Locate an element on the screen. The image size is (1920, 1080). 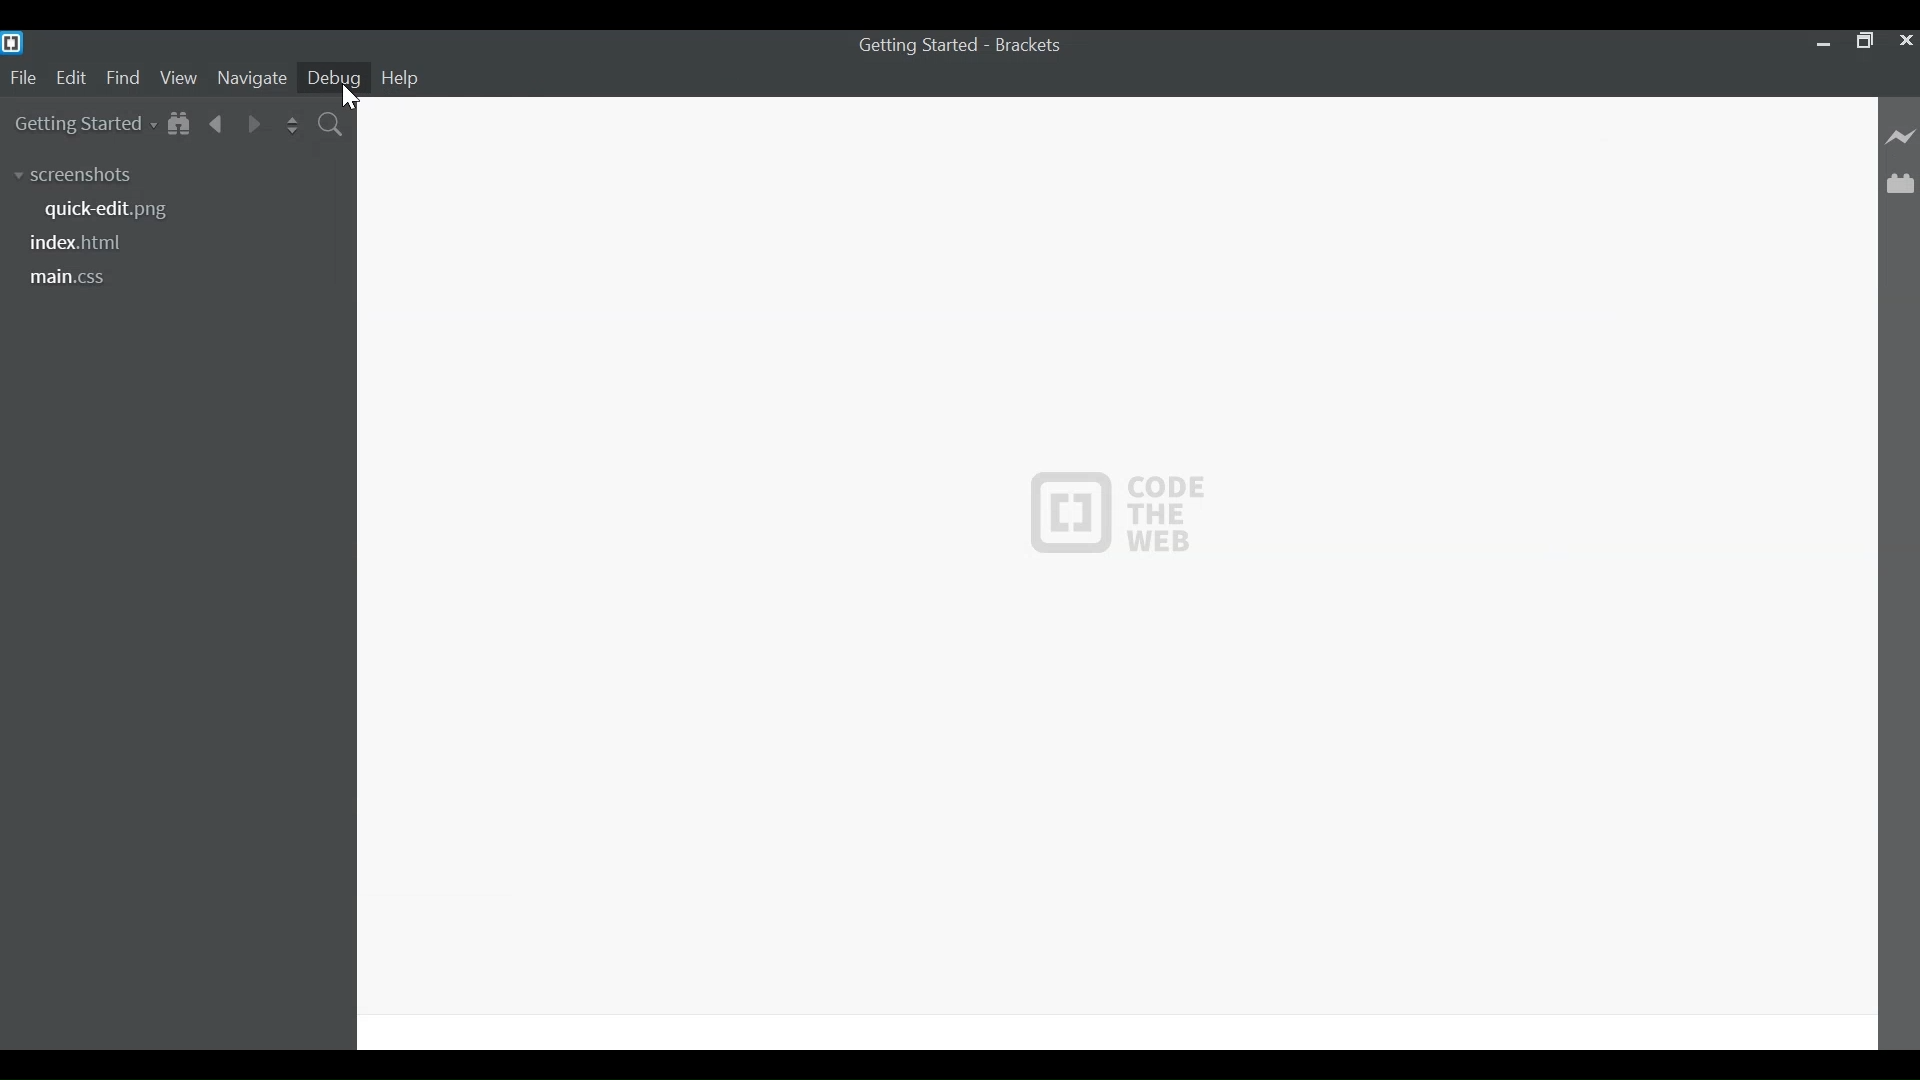
Manage Extenions is located at coordinates (1901, 184).